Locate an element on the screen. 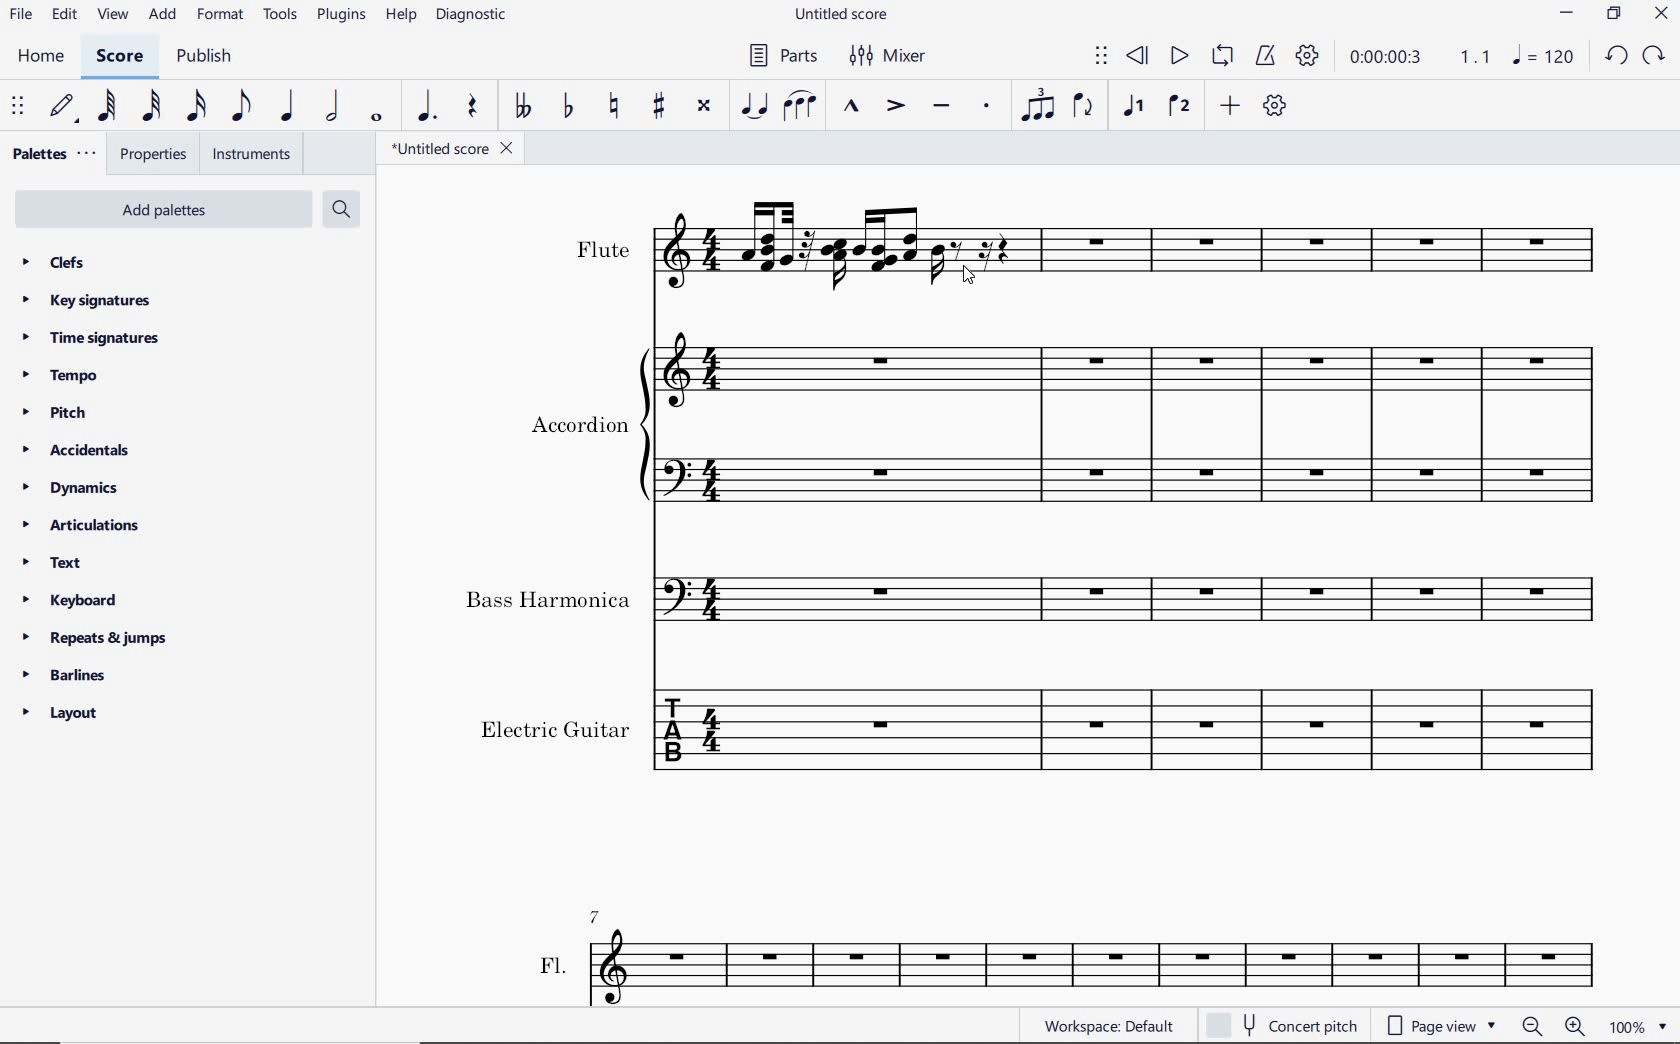 The image size is (1680, 1044). tenuto is located at coordinates (940, 106).